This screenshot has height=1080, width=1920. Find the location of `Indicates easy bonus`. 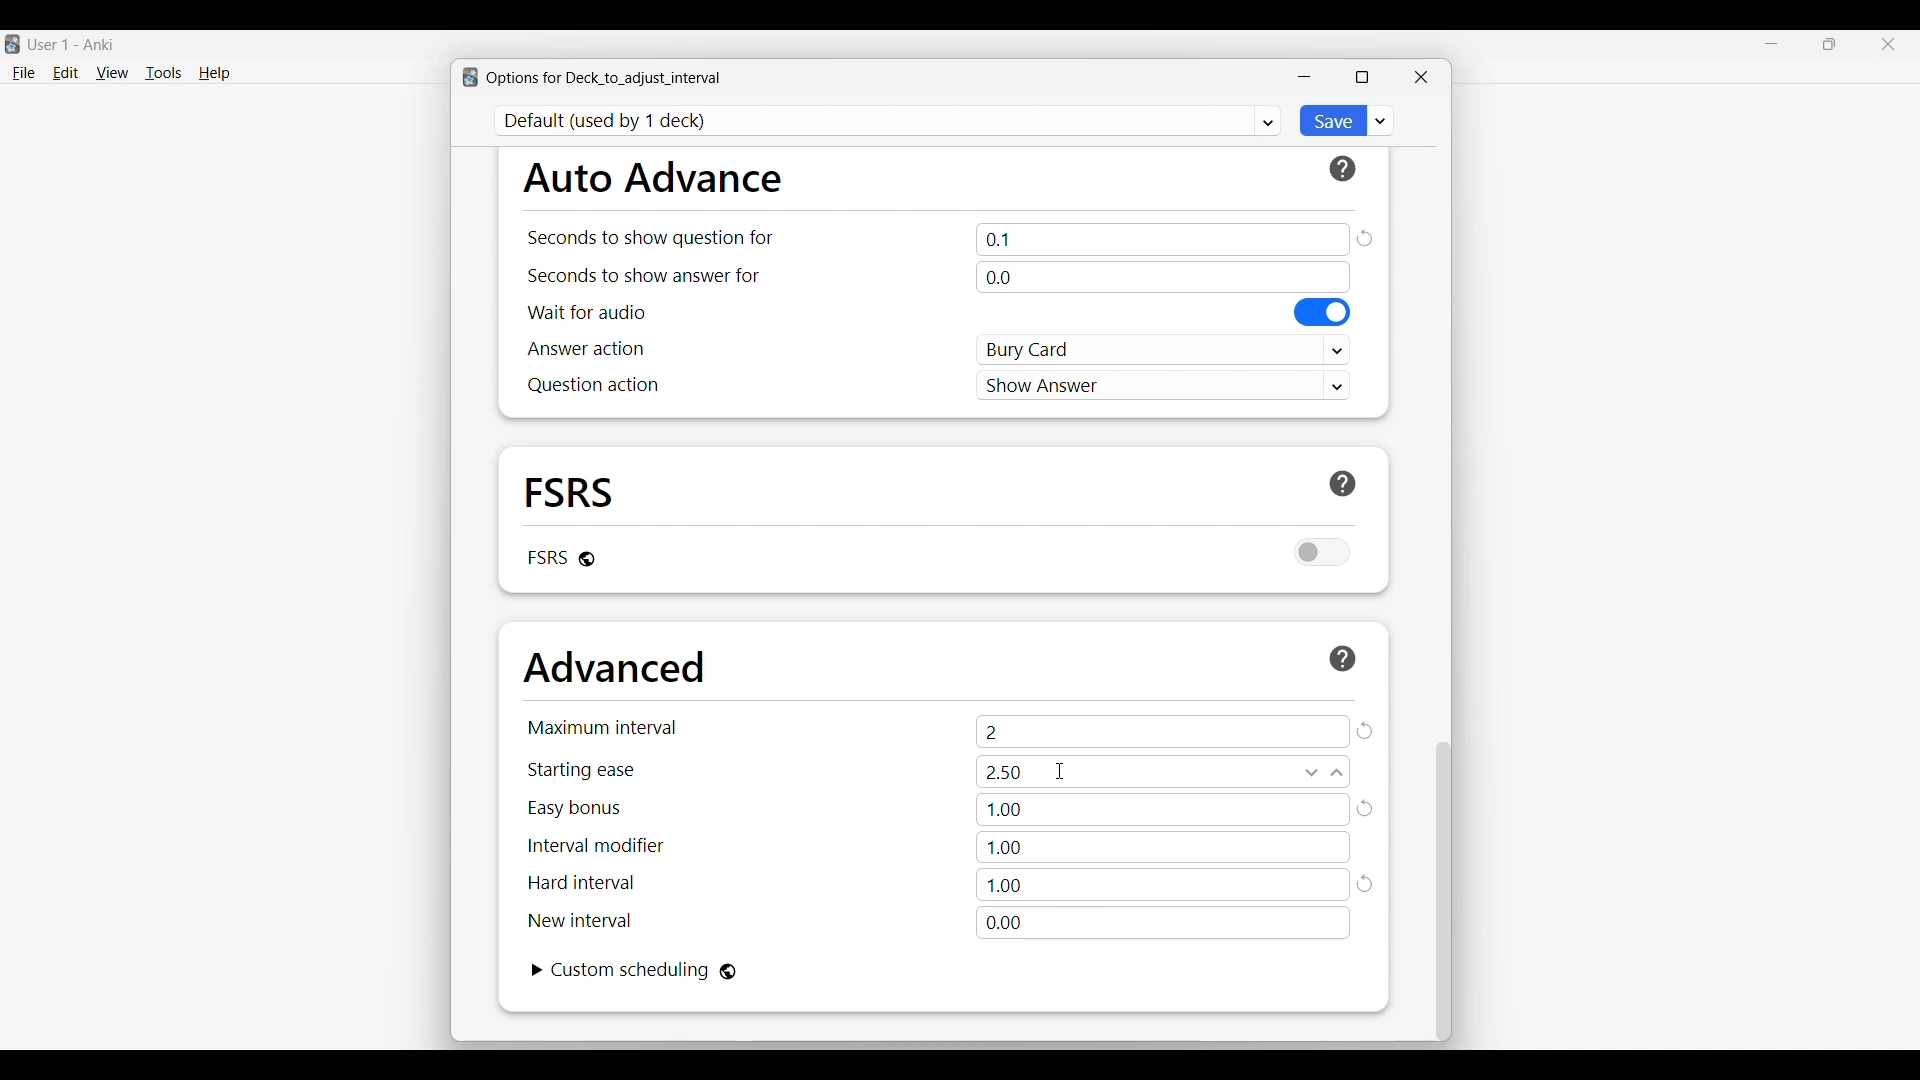

Indicates easy bonus is located at coordinates (575, 809).